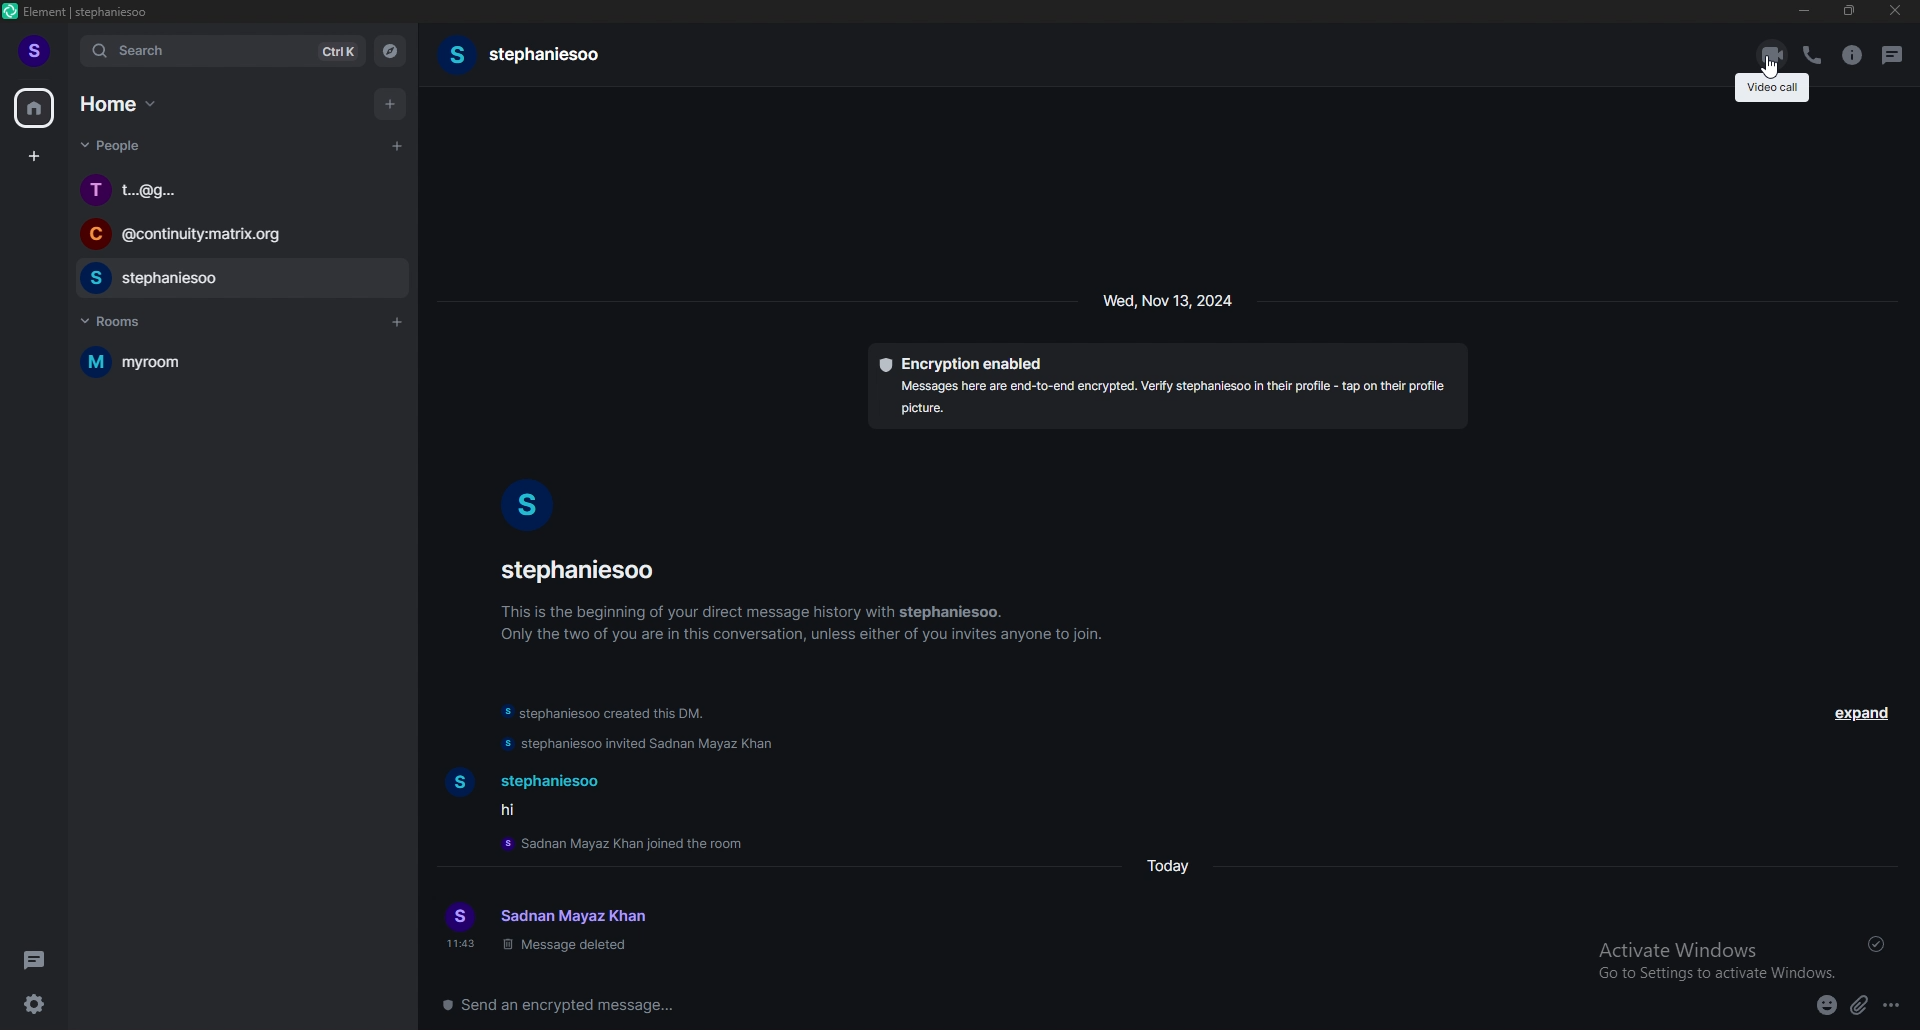 Image resolution: width=1920 pixels, height=1030 pixels. Describe the element at coordinates (36, 108) in the screenshot. I see `home` at that location.